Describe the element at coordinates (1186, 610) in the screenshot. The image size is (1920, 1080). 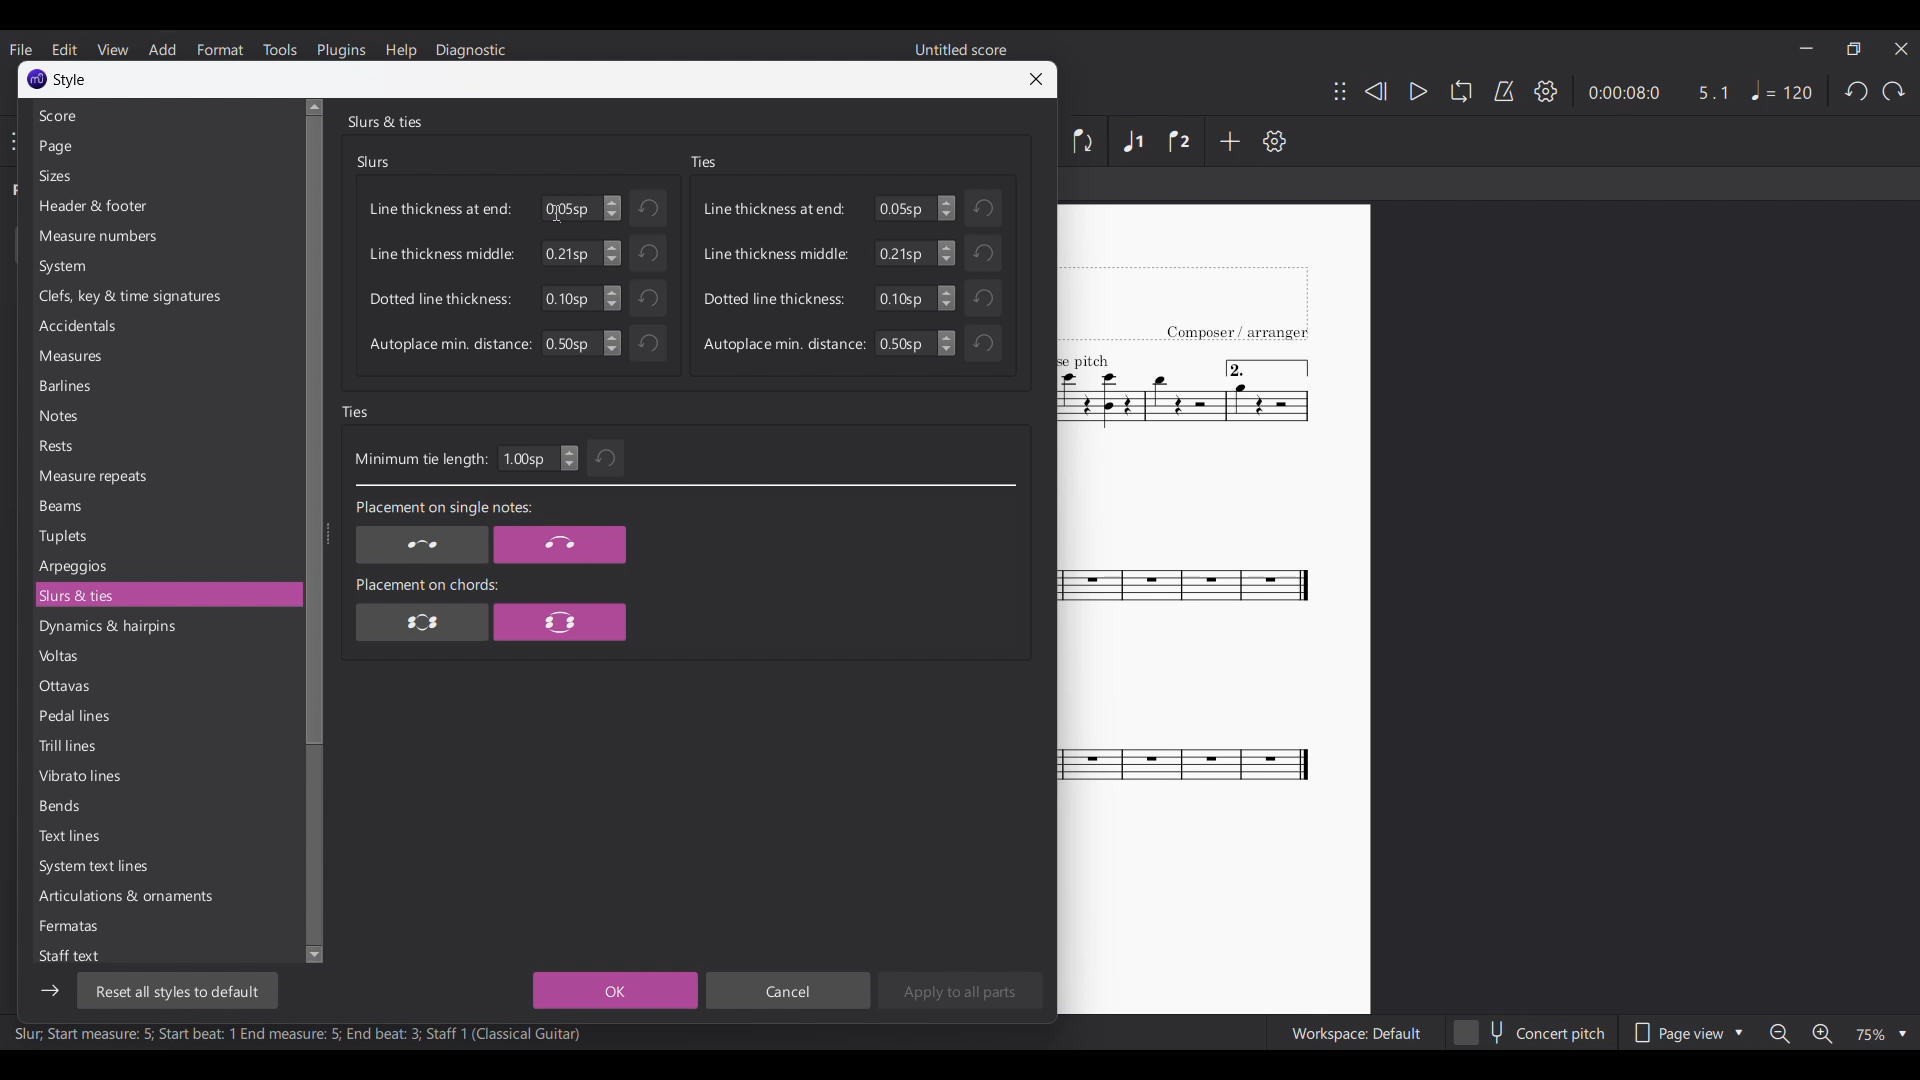
I see `Current score` at that location.